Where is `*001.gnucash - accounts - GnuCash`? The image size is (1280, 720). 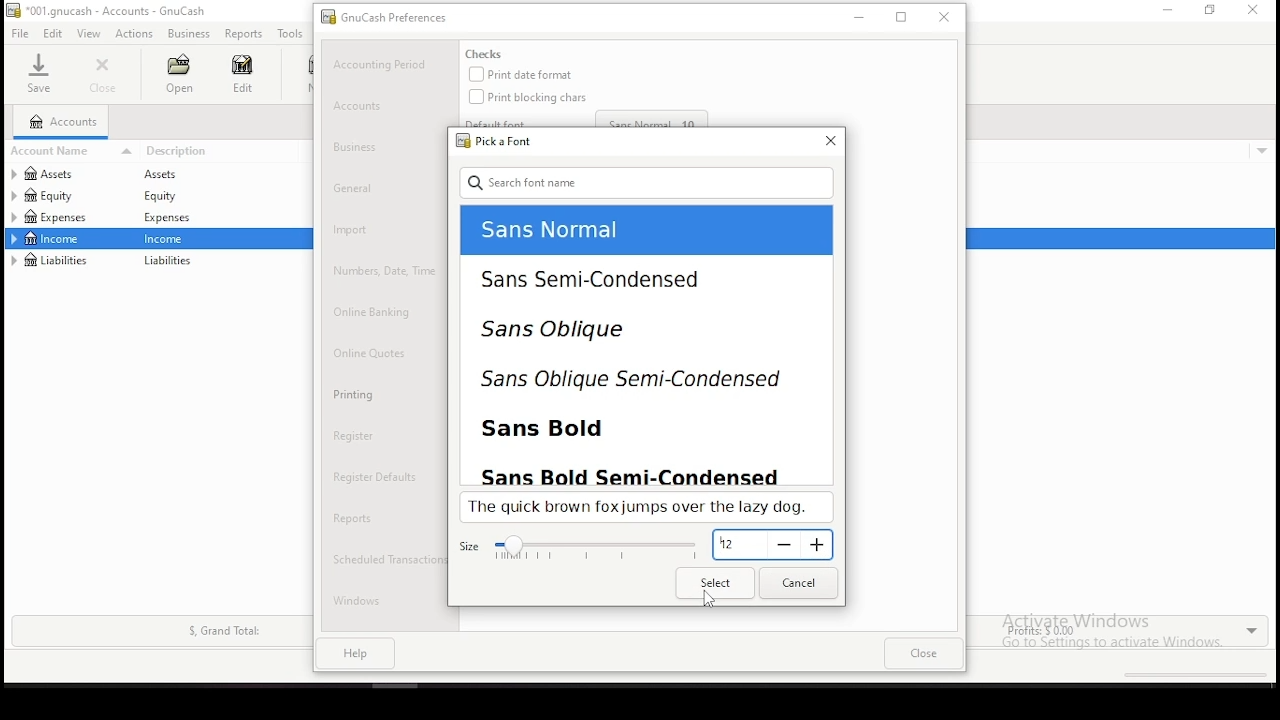
*001.gnucash - accounts - GnuCash is located at coordinates (106, 11).